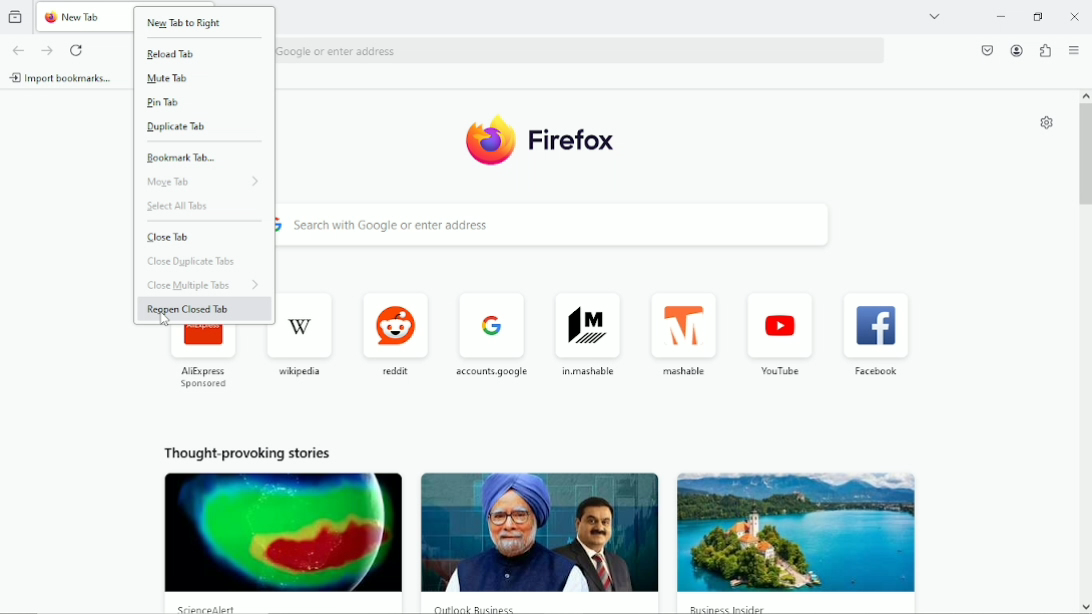  I want to click on wikipedia, so click(306, 331).